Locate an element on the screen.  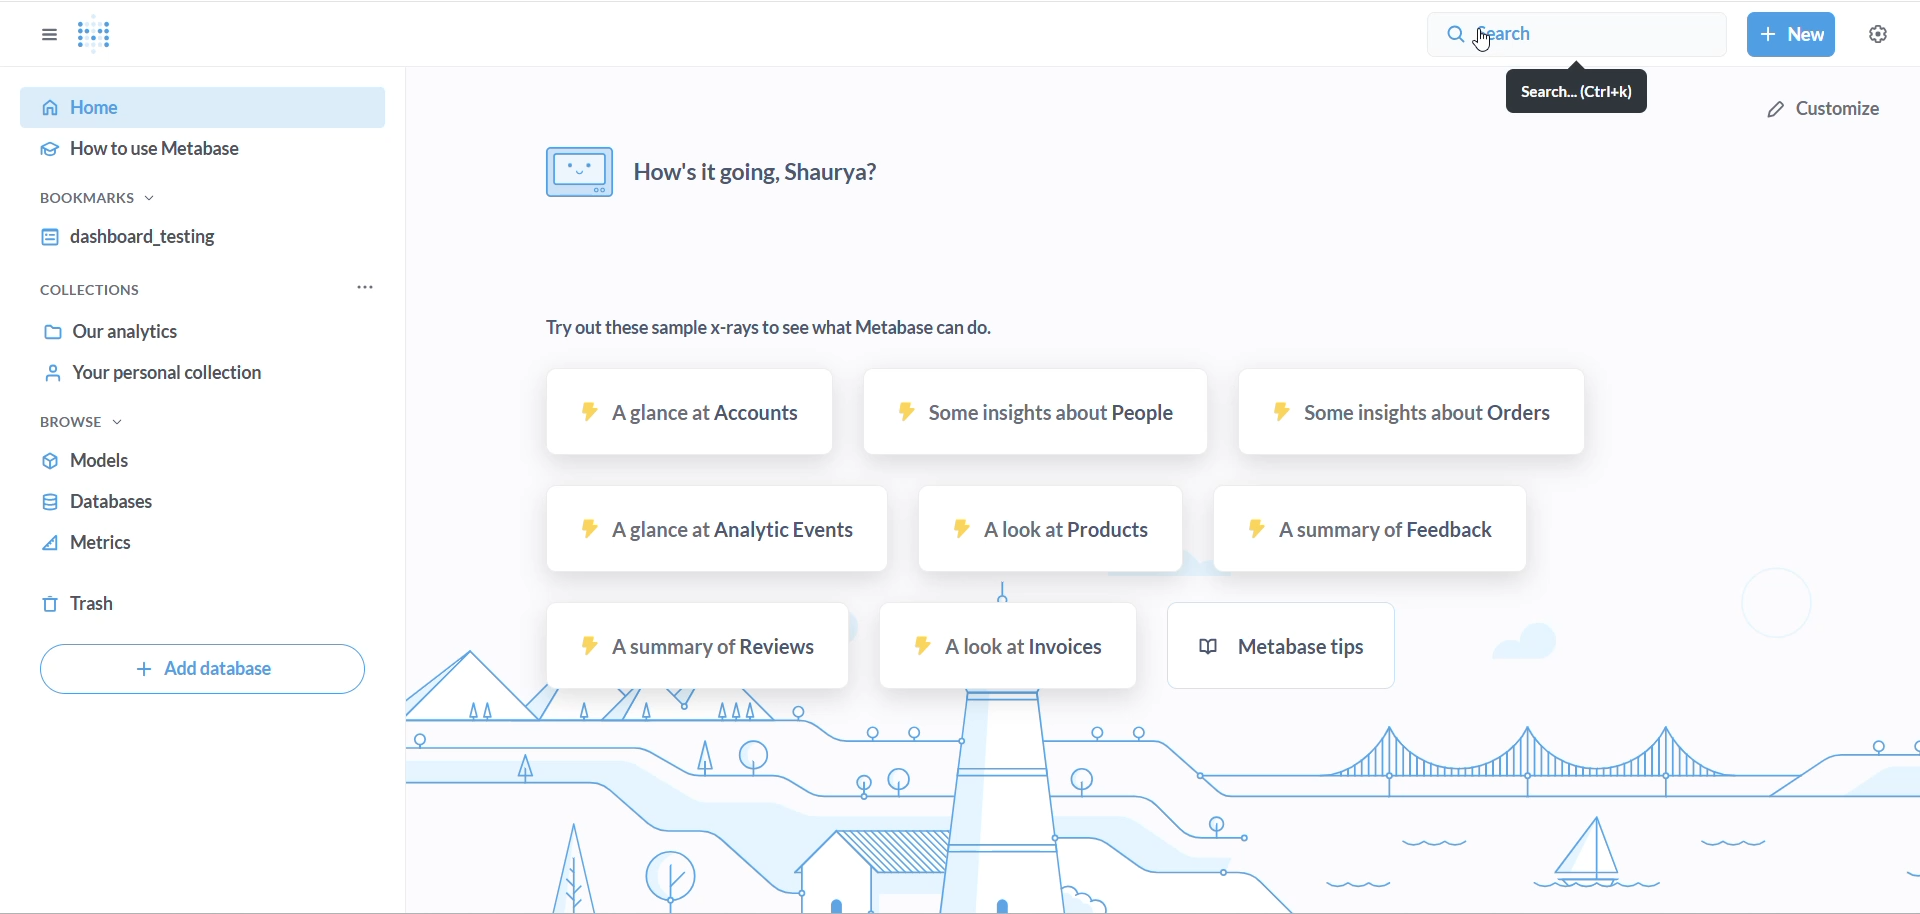
how's it going,Shaurya? is located at coordinates (785, 174).